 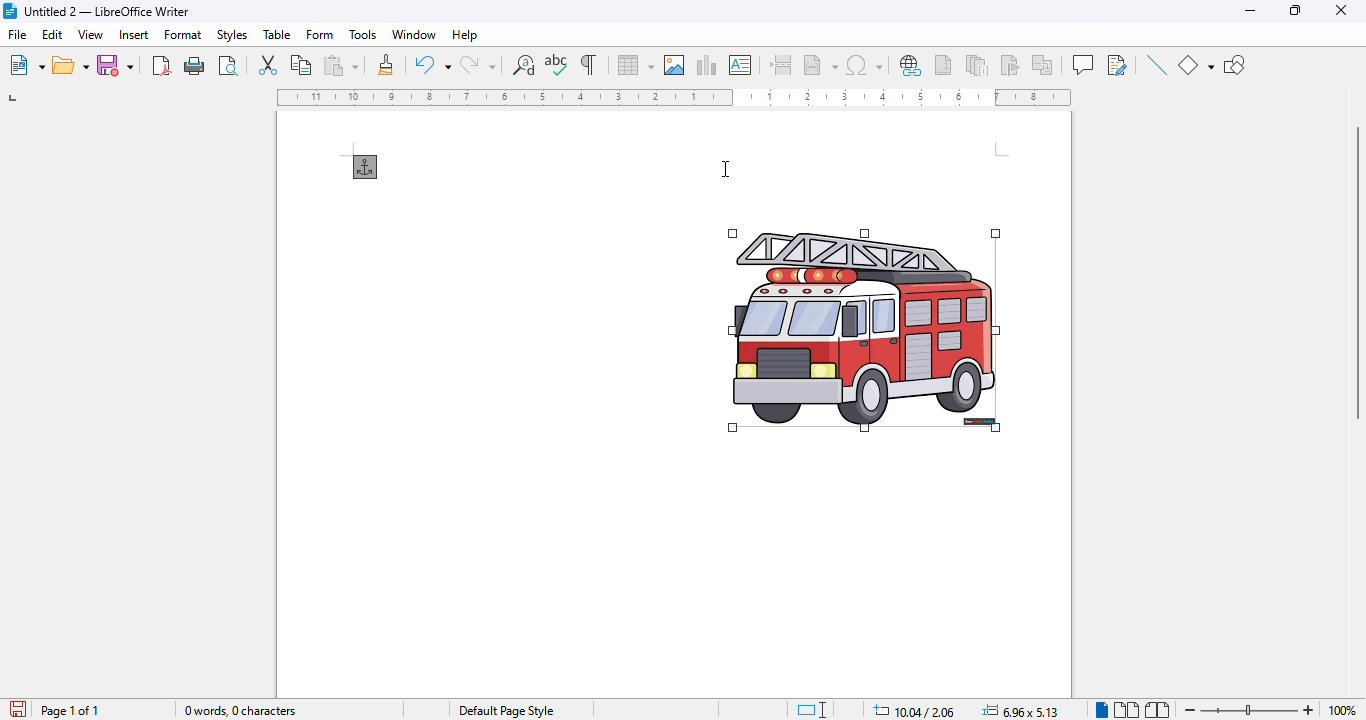 What do you see at coordinates (820, 64) in the screenshot?
I see `insert field` at bounding box center [820, 64].